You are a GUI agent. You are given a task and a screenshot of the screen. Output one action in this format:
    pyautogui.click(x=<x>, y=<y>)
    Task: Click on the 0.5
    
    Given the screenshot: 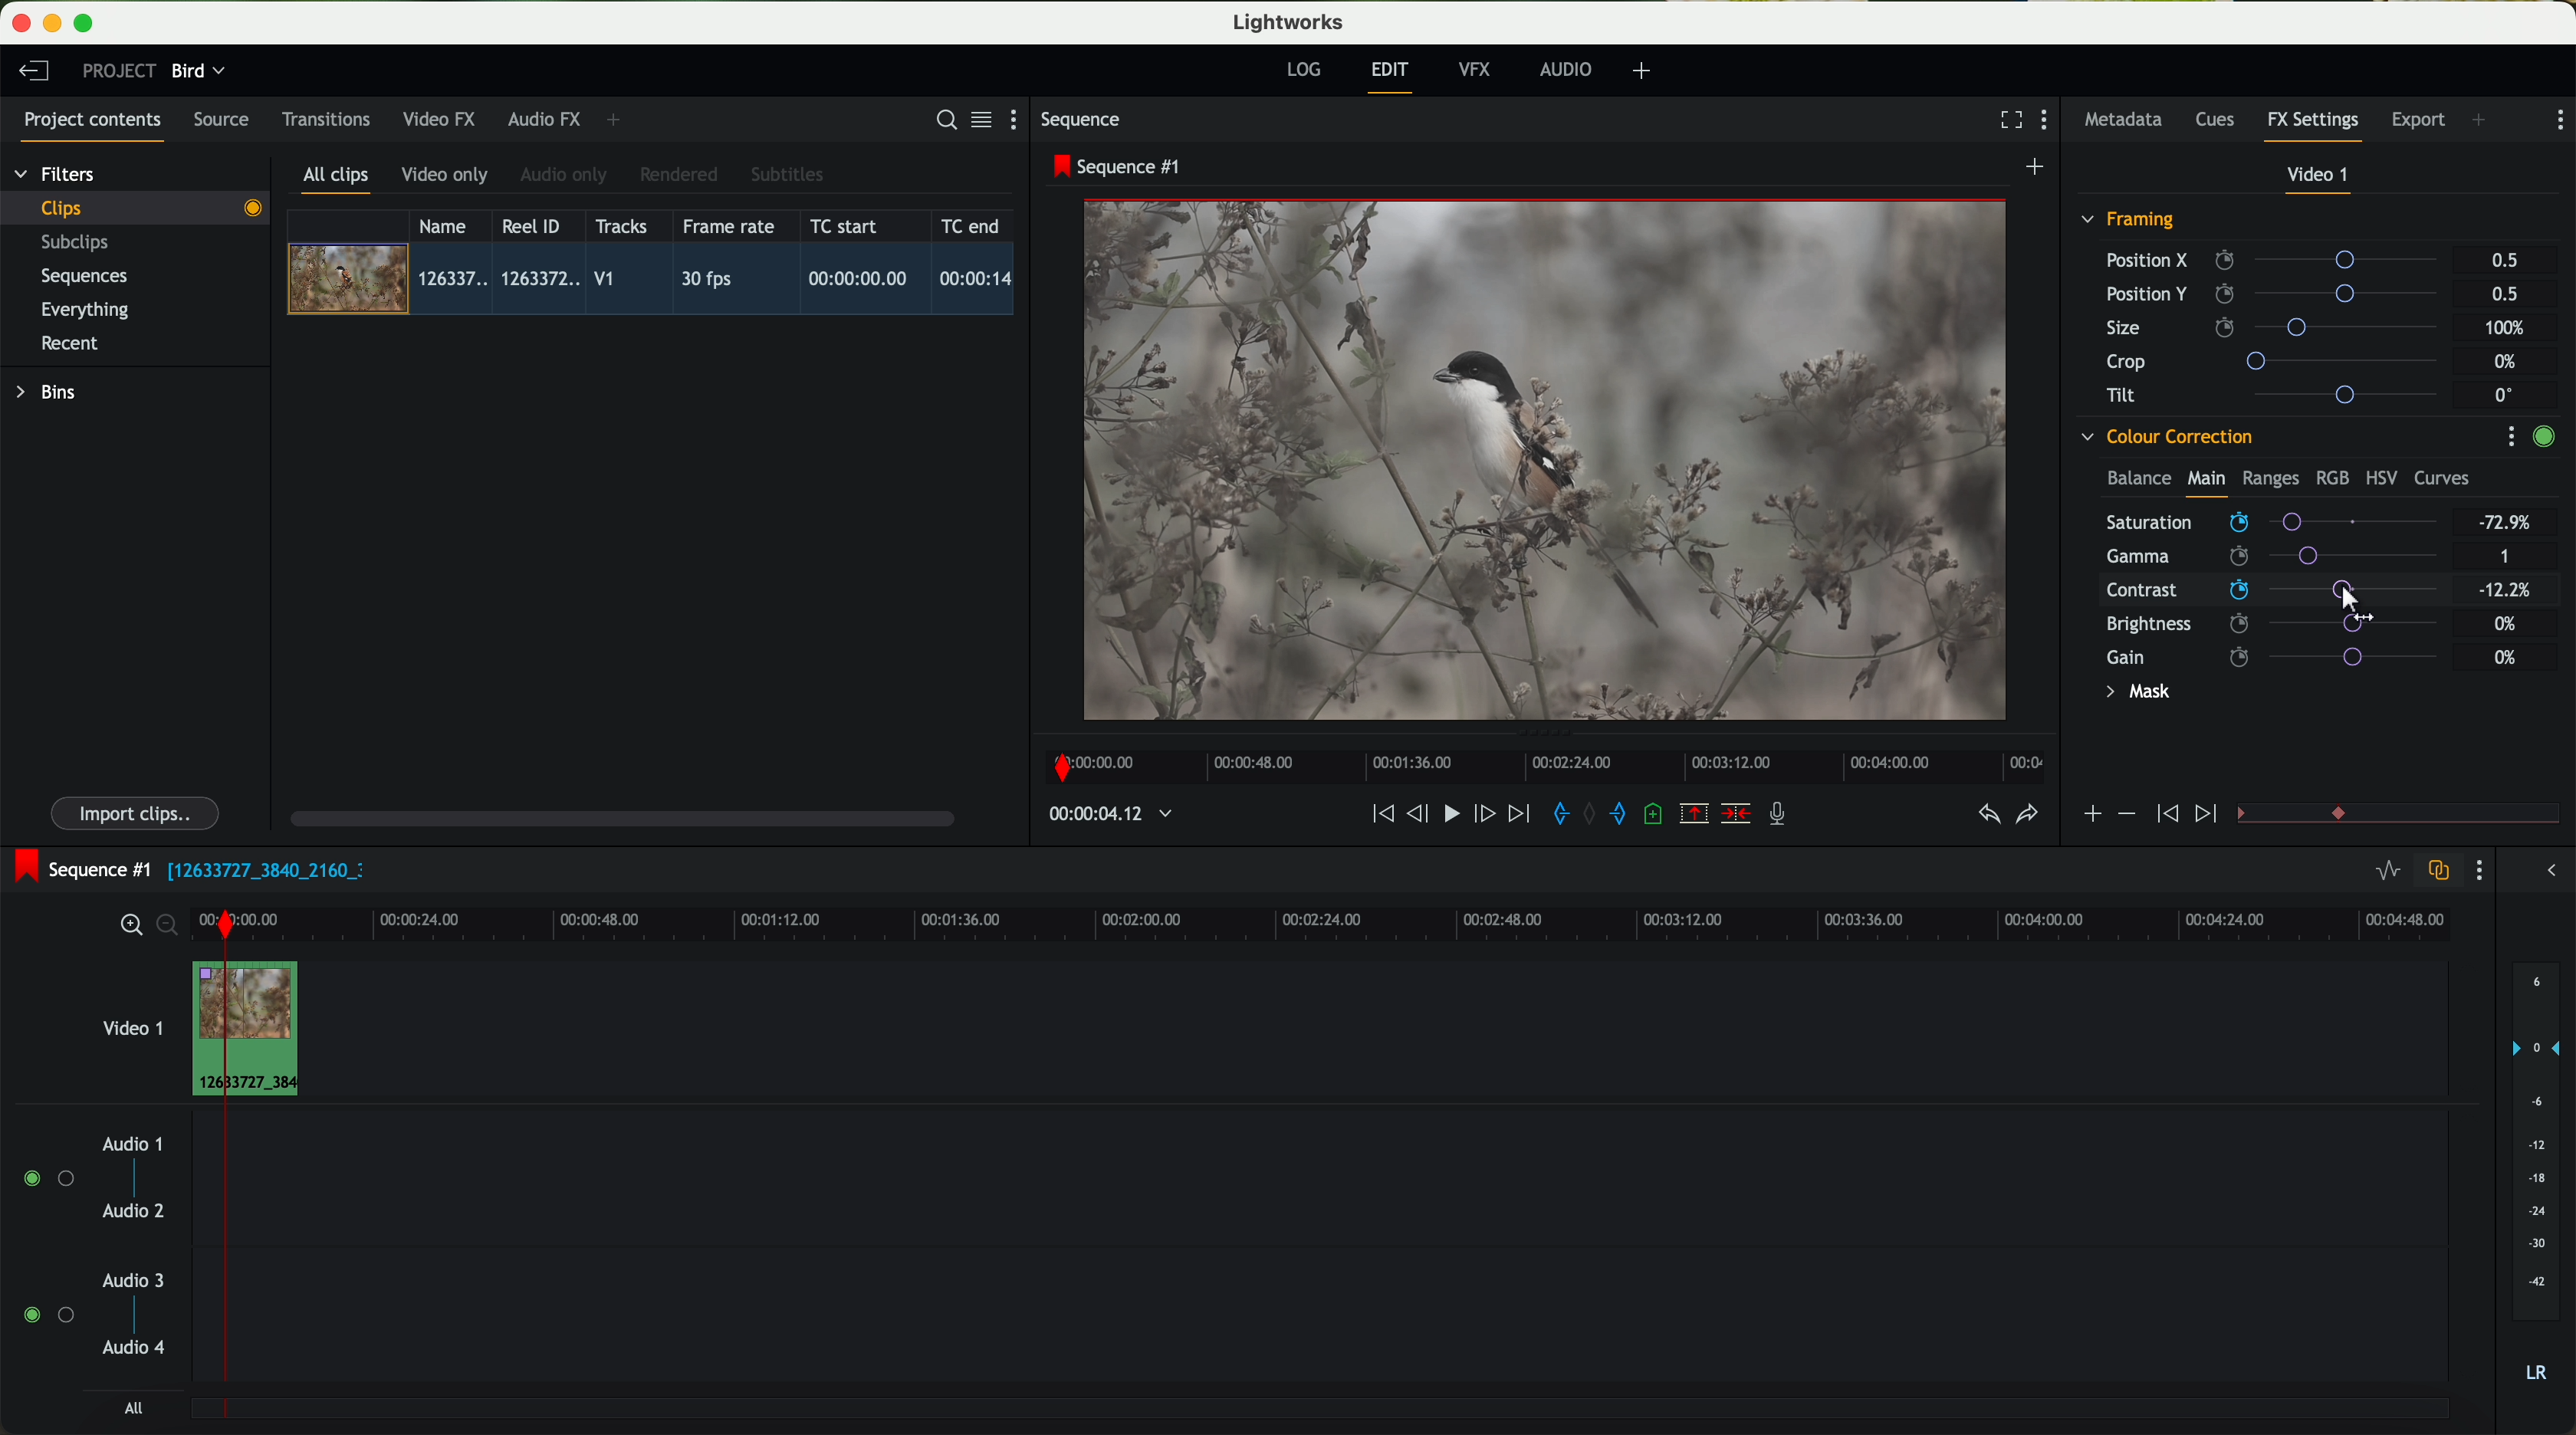 What is the action you would take?
    pyautogui.click(x=2503, y=293)
    